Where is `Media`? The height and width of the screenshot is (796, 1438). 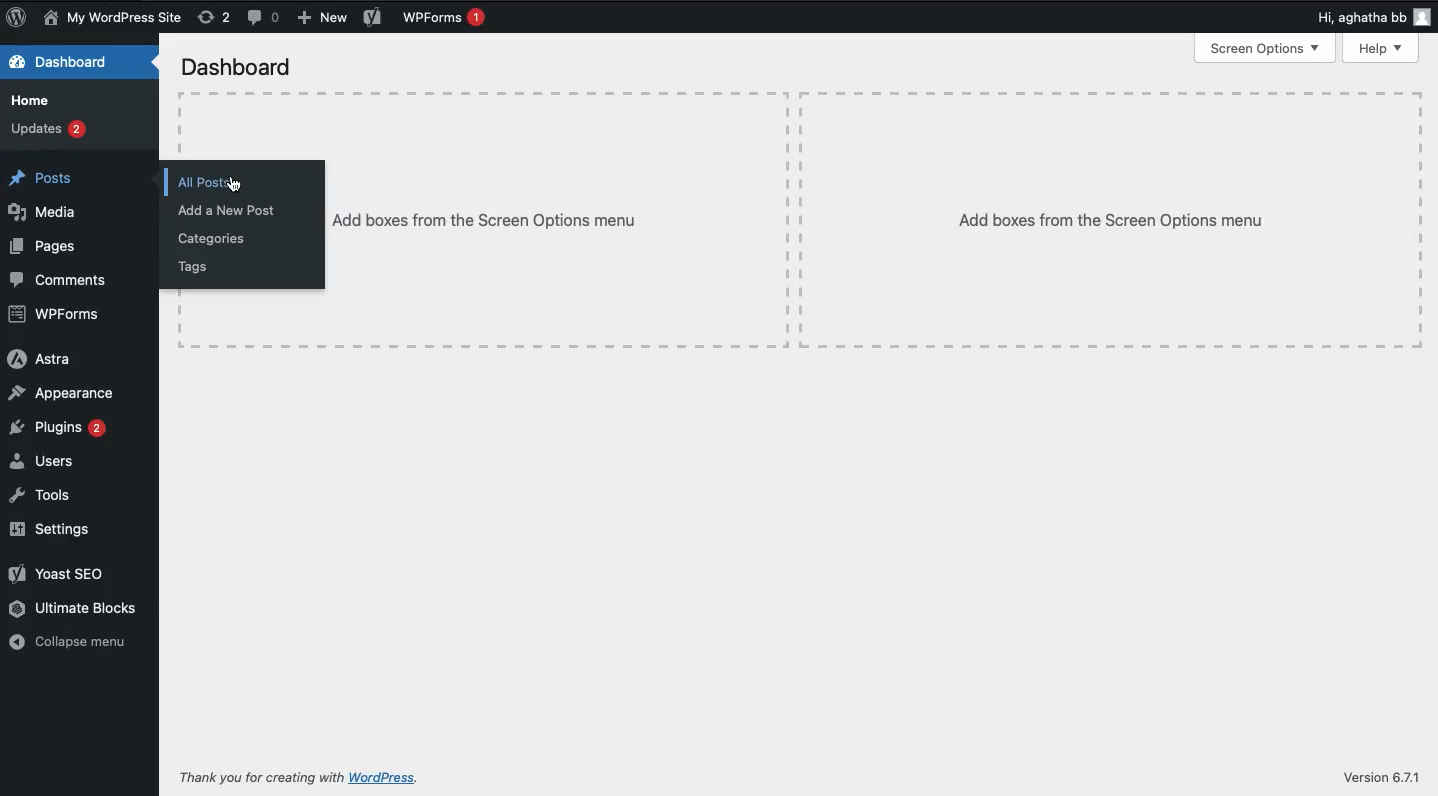
Media is located at coordinates (46, 211).